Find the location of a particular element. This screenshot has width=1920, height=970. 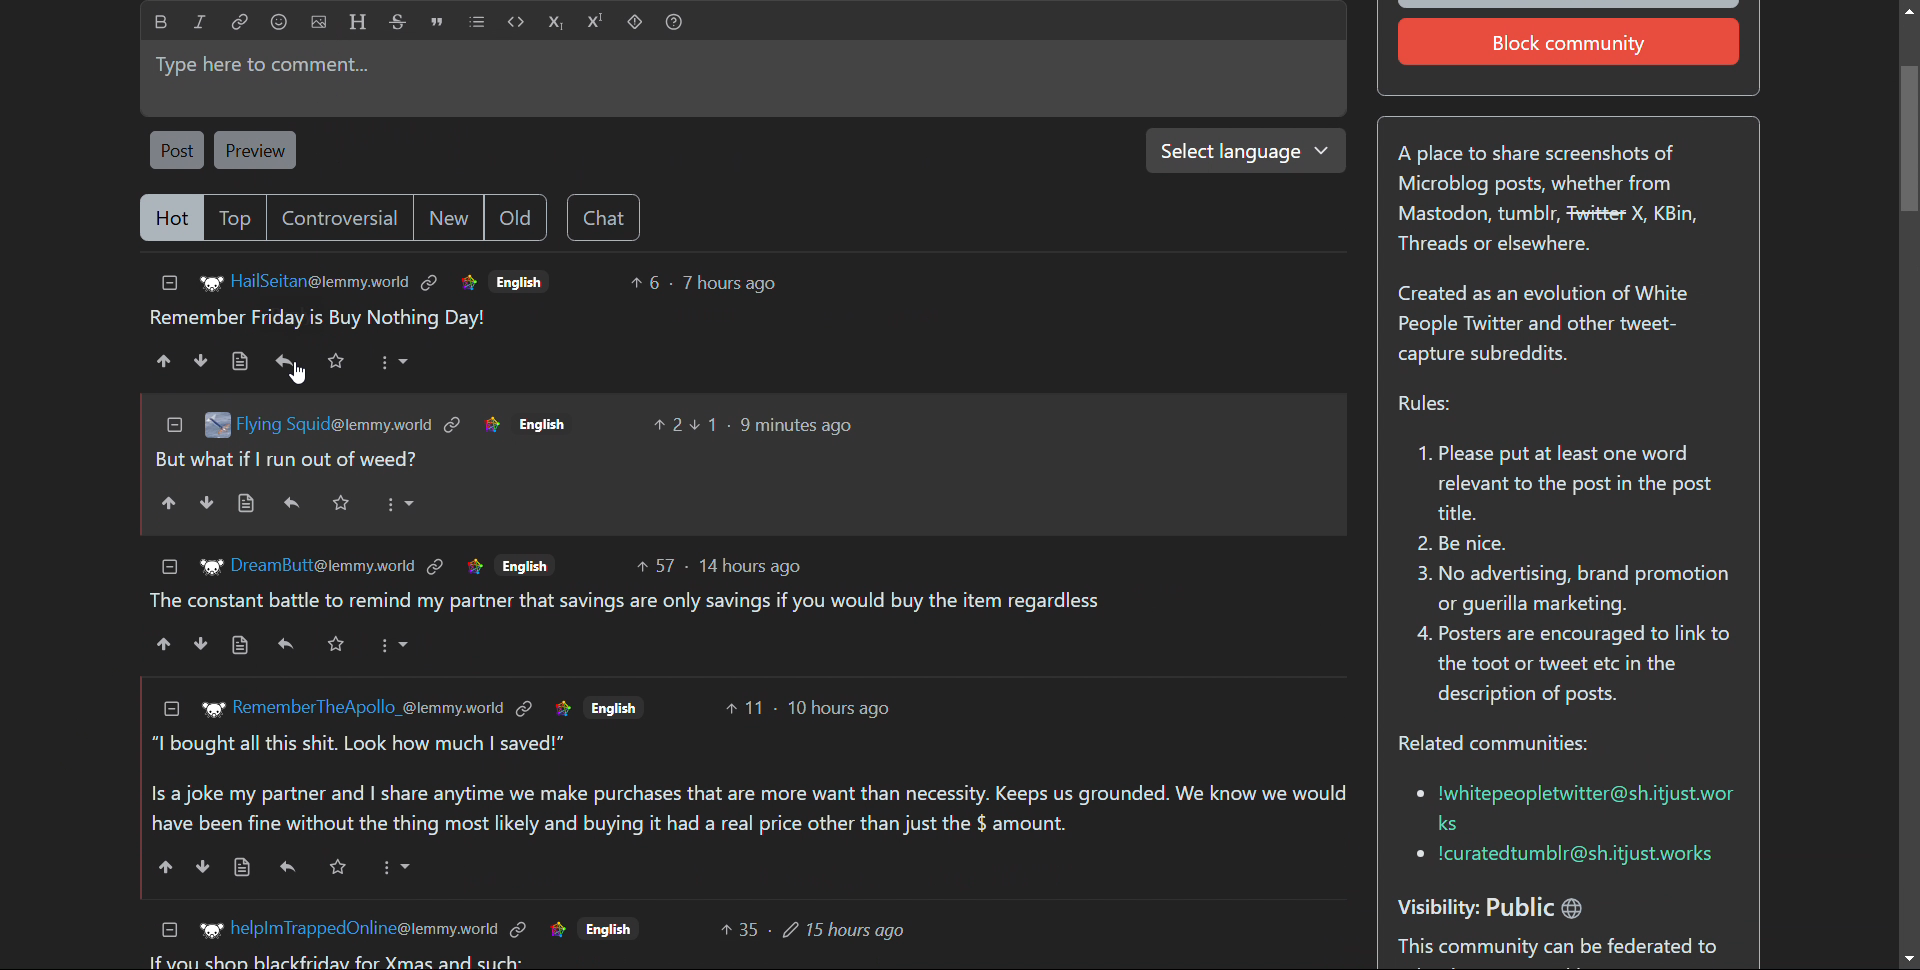

link is located at coordinates (241, 21).